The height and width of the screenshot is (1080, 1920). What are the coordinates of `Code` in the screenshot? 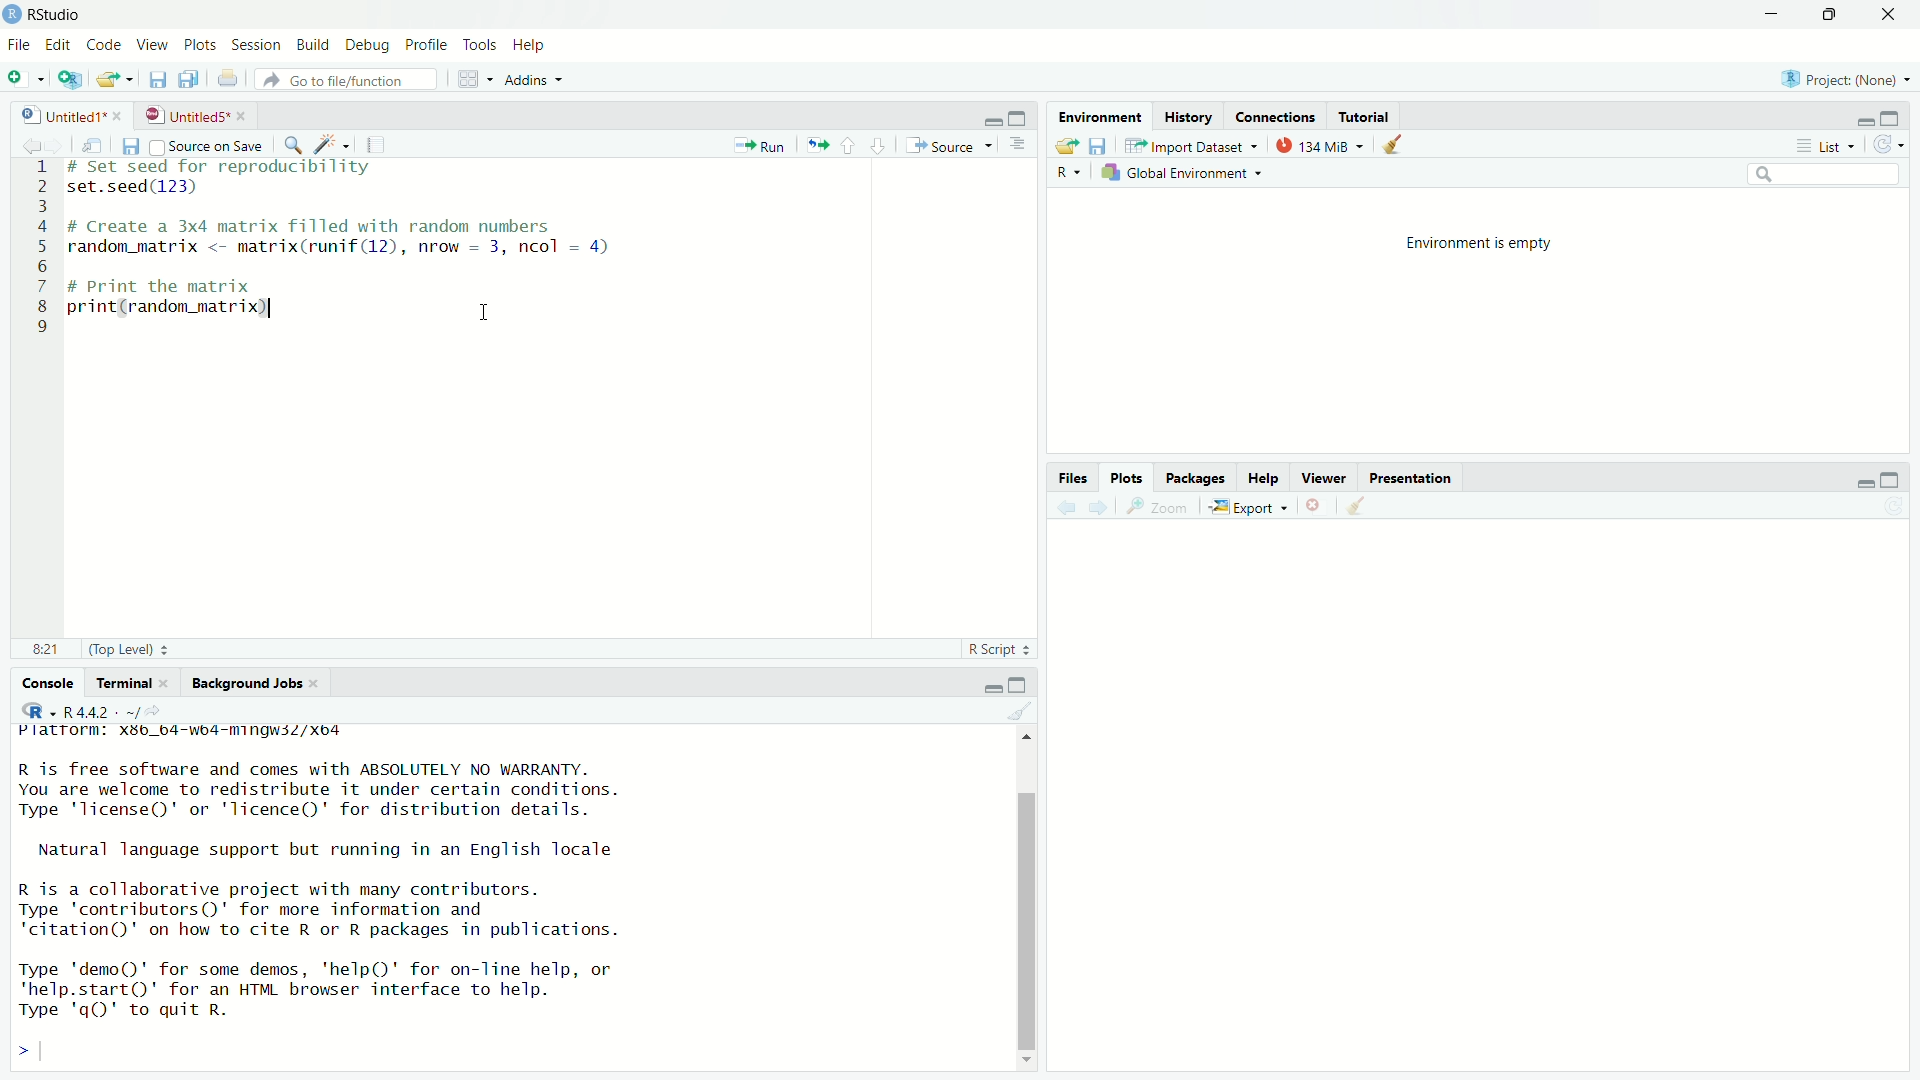 It's located at (105, 46).